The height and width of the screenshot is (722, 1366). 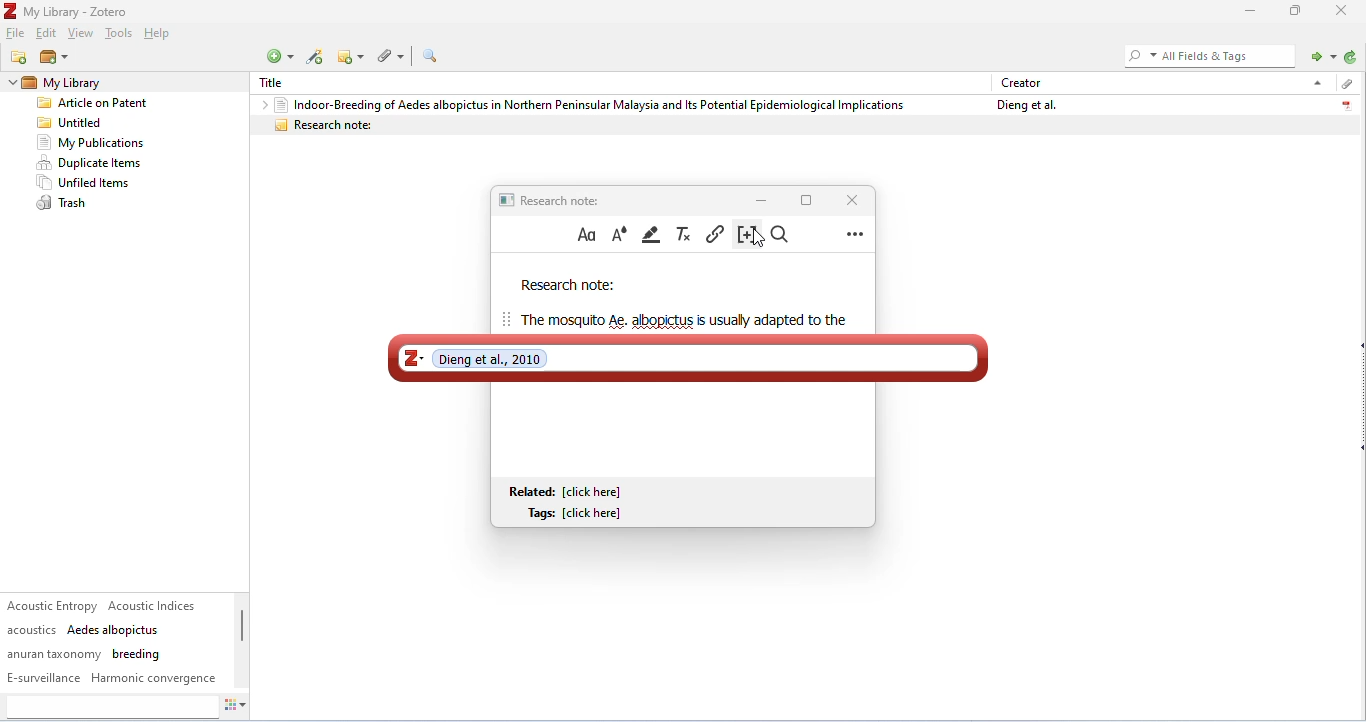 I want to click on locate, so click(x=1320, y=55).